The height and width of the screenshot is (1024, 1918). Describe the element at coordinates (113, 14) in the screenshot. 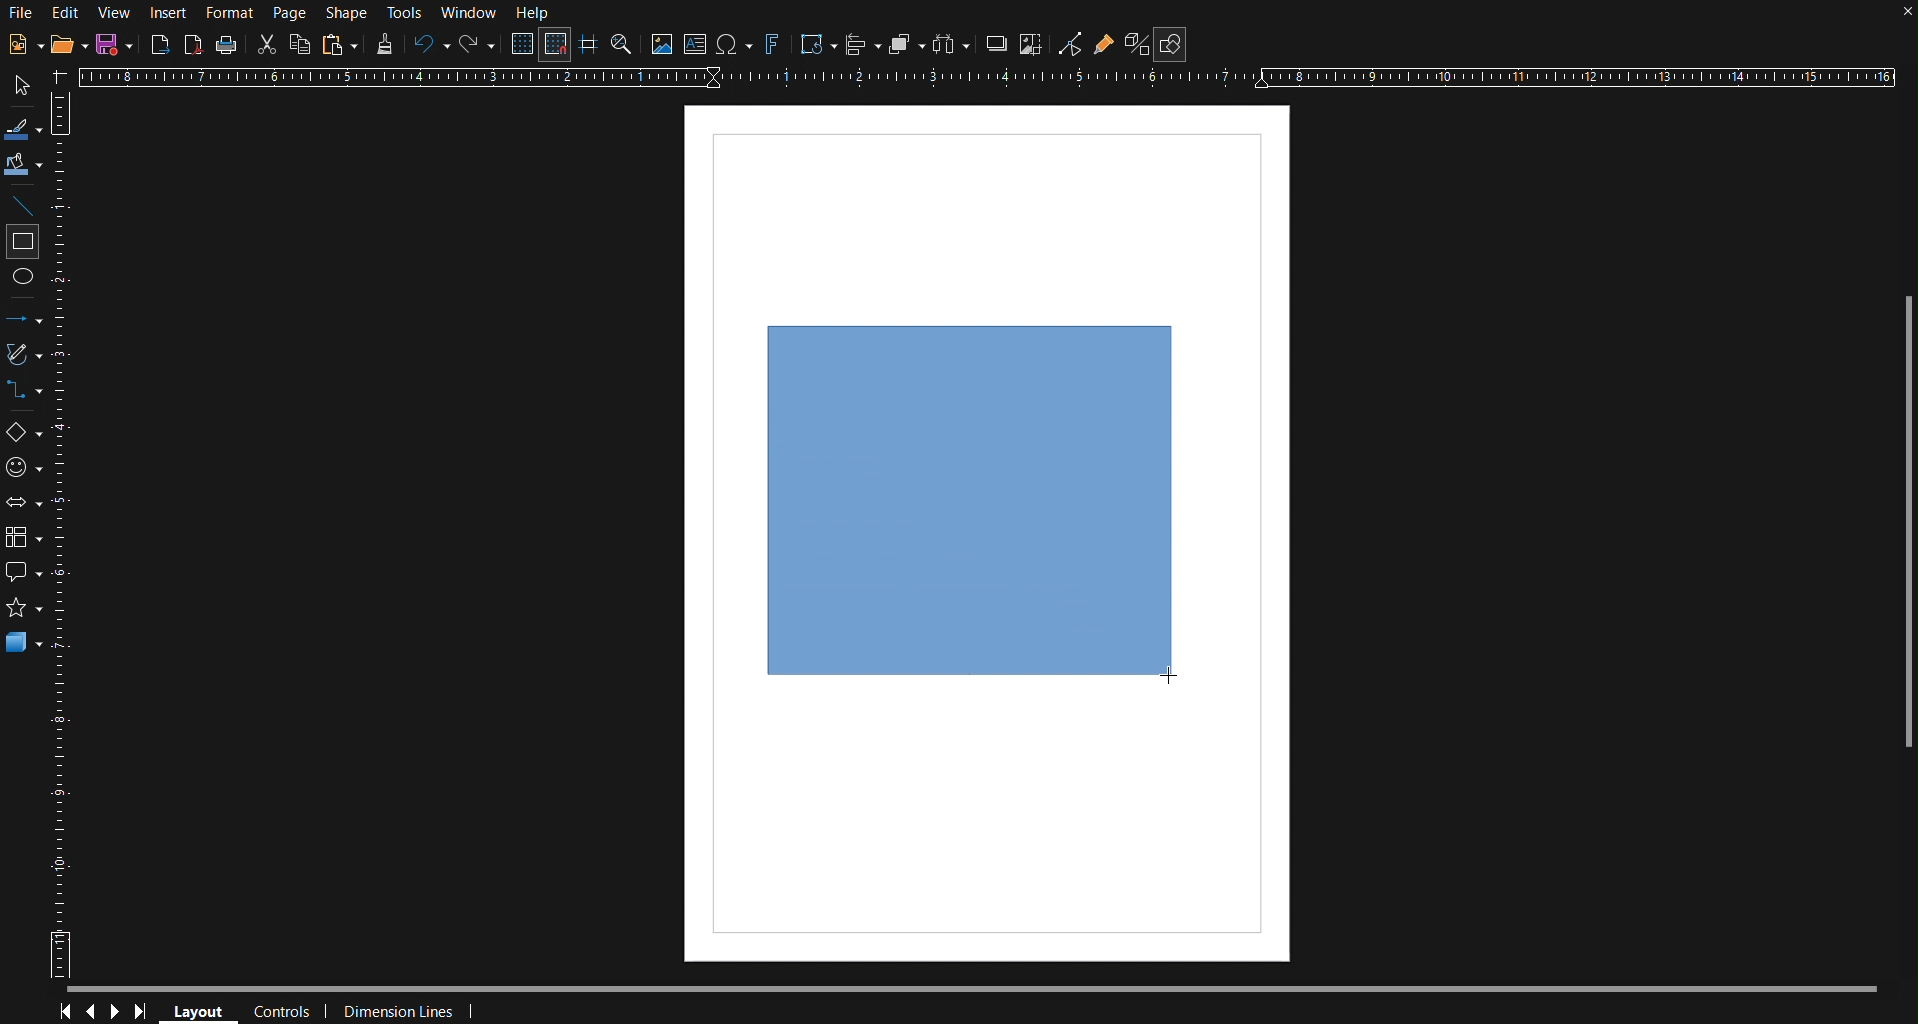

I see `View` at that location.